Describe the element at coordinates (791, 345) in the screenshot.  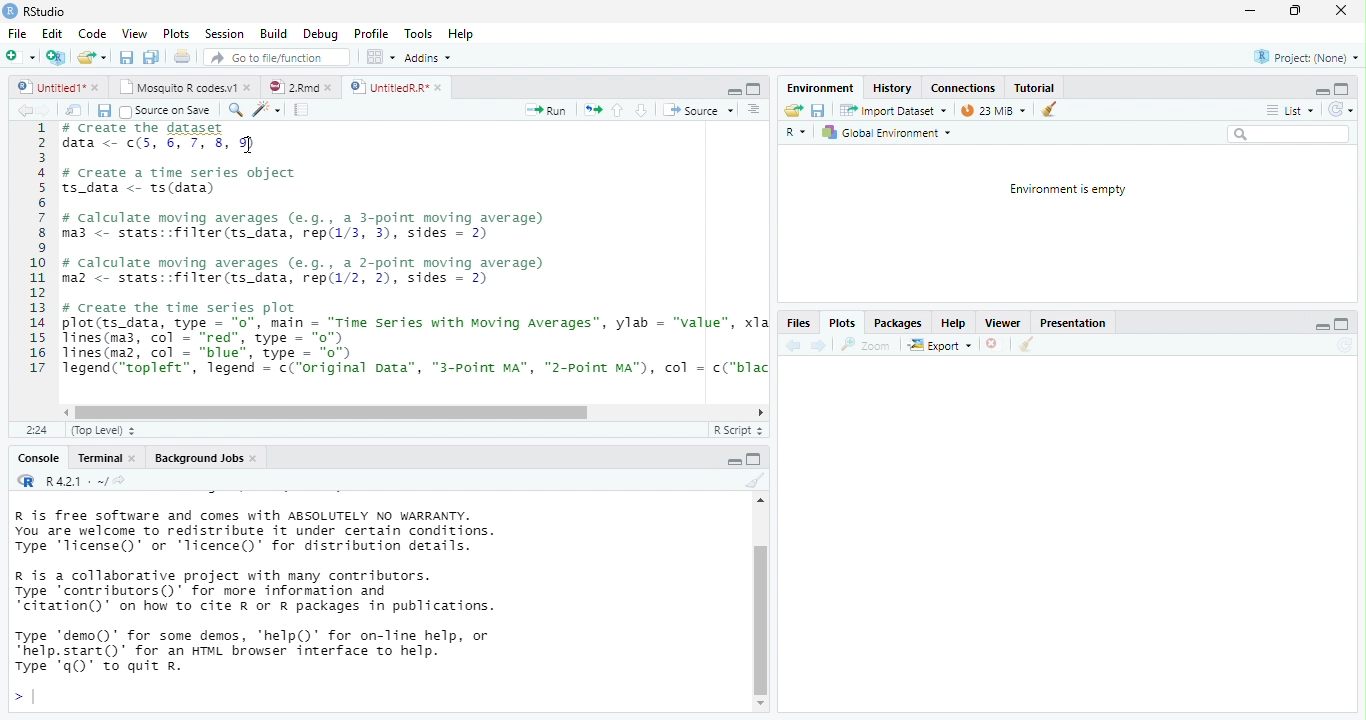
I see `back` at that location.